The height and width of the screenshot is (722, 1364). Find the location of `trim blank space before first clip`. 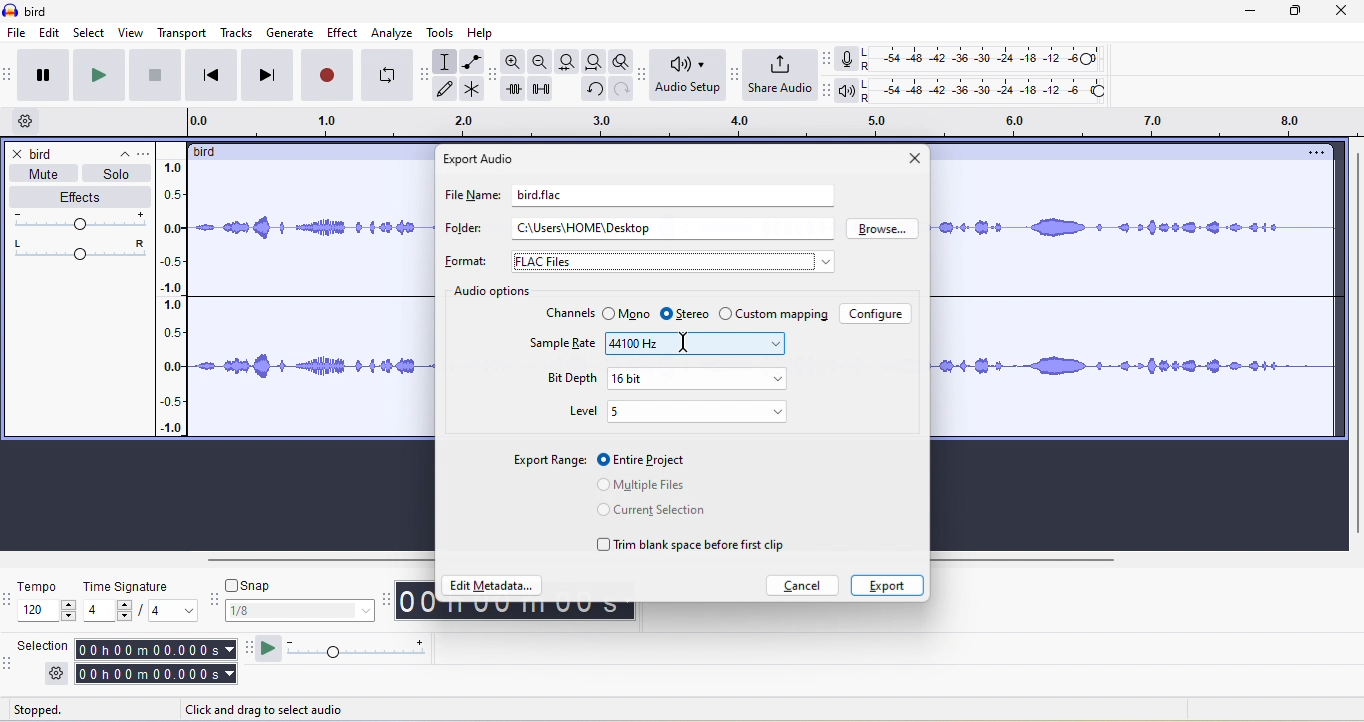

trim blank space before first clip is located at coordinates (692, 514).